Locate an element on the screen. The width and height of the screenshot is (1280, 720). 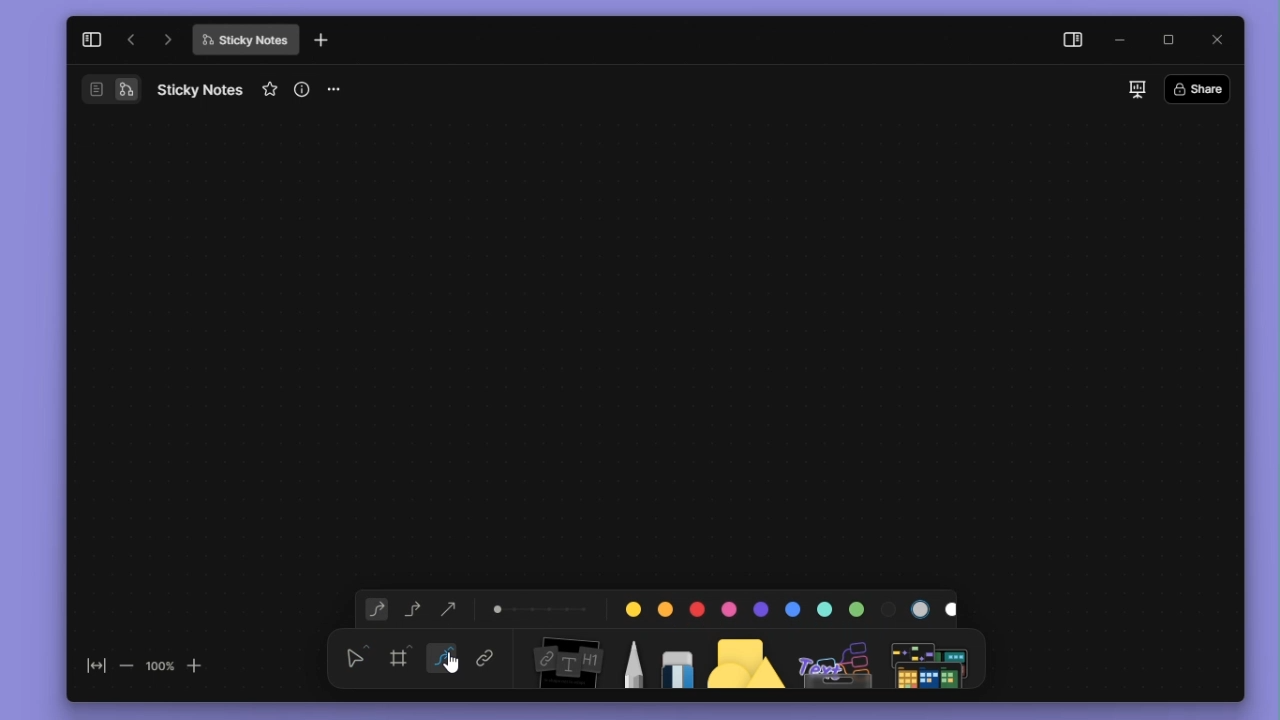
shape is located at coordinates (747, 657).